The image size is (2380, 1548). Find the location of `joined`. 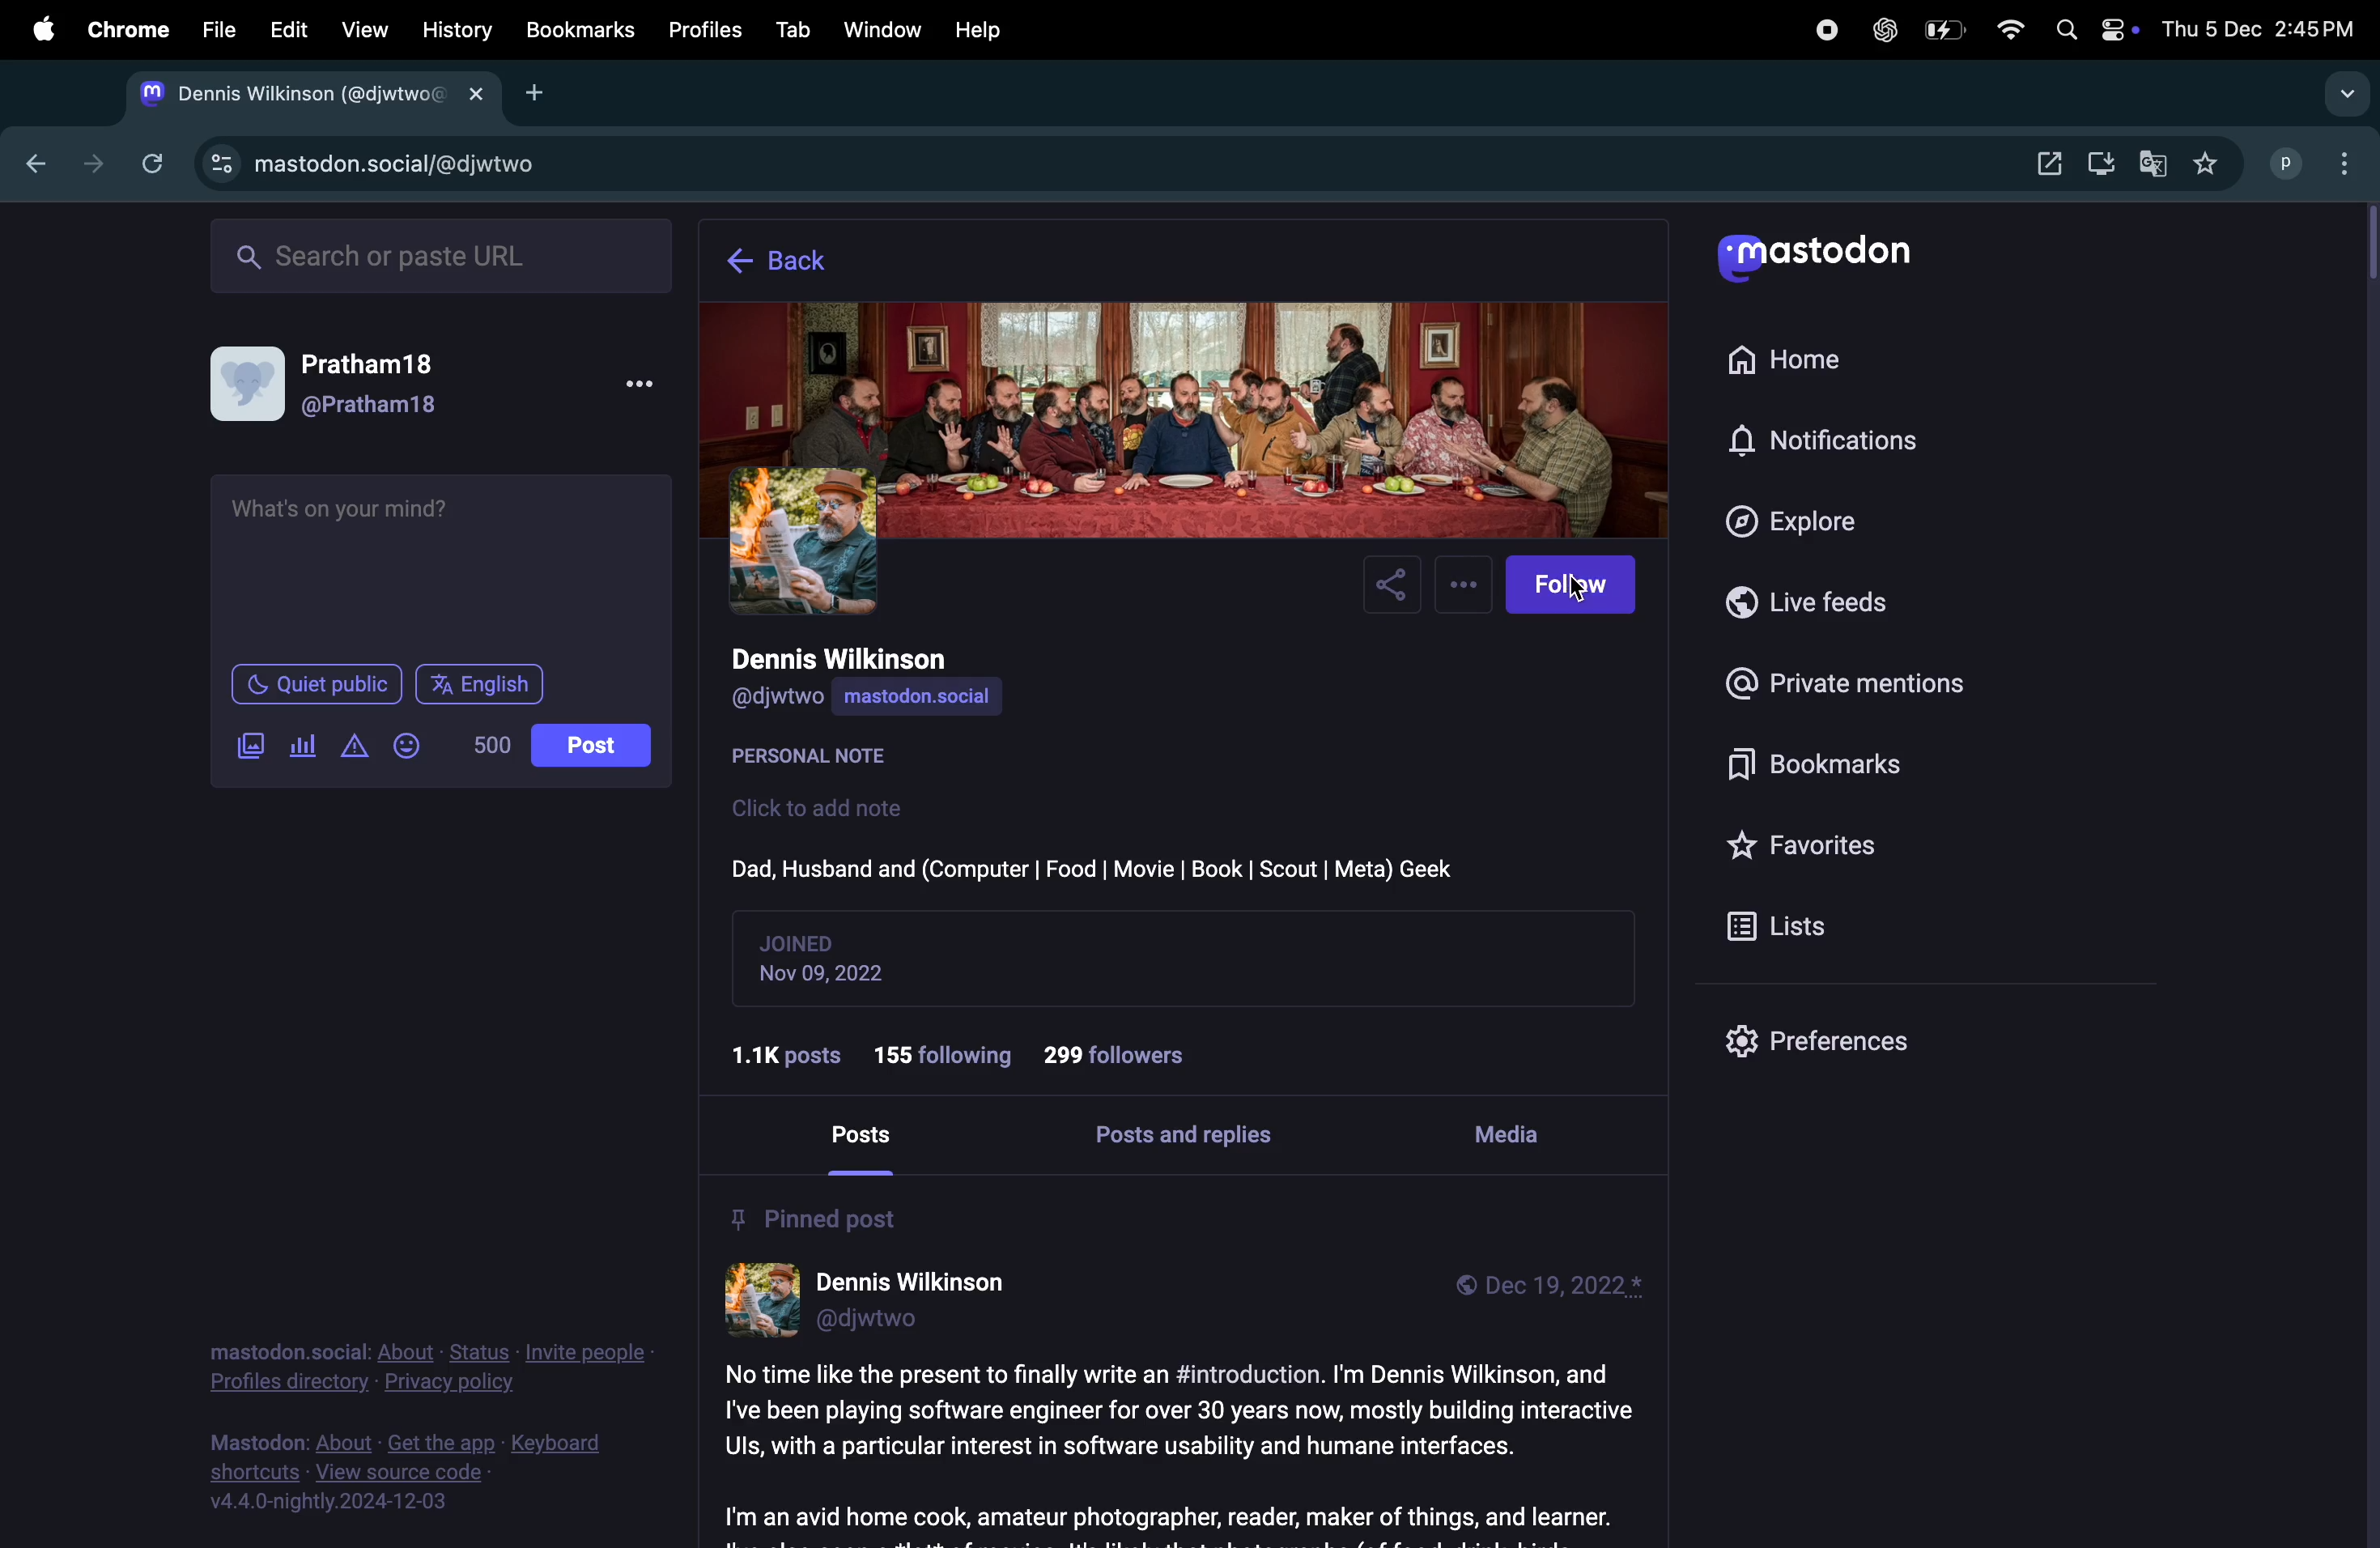

joined is located at coordinates (804, 941).